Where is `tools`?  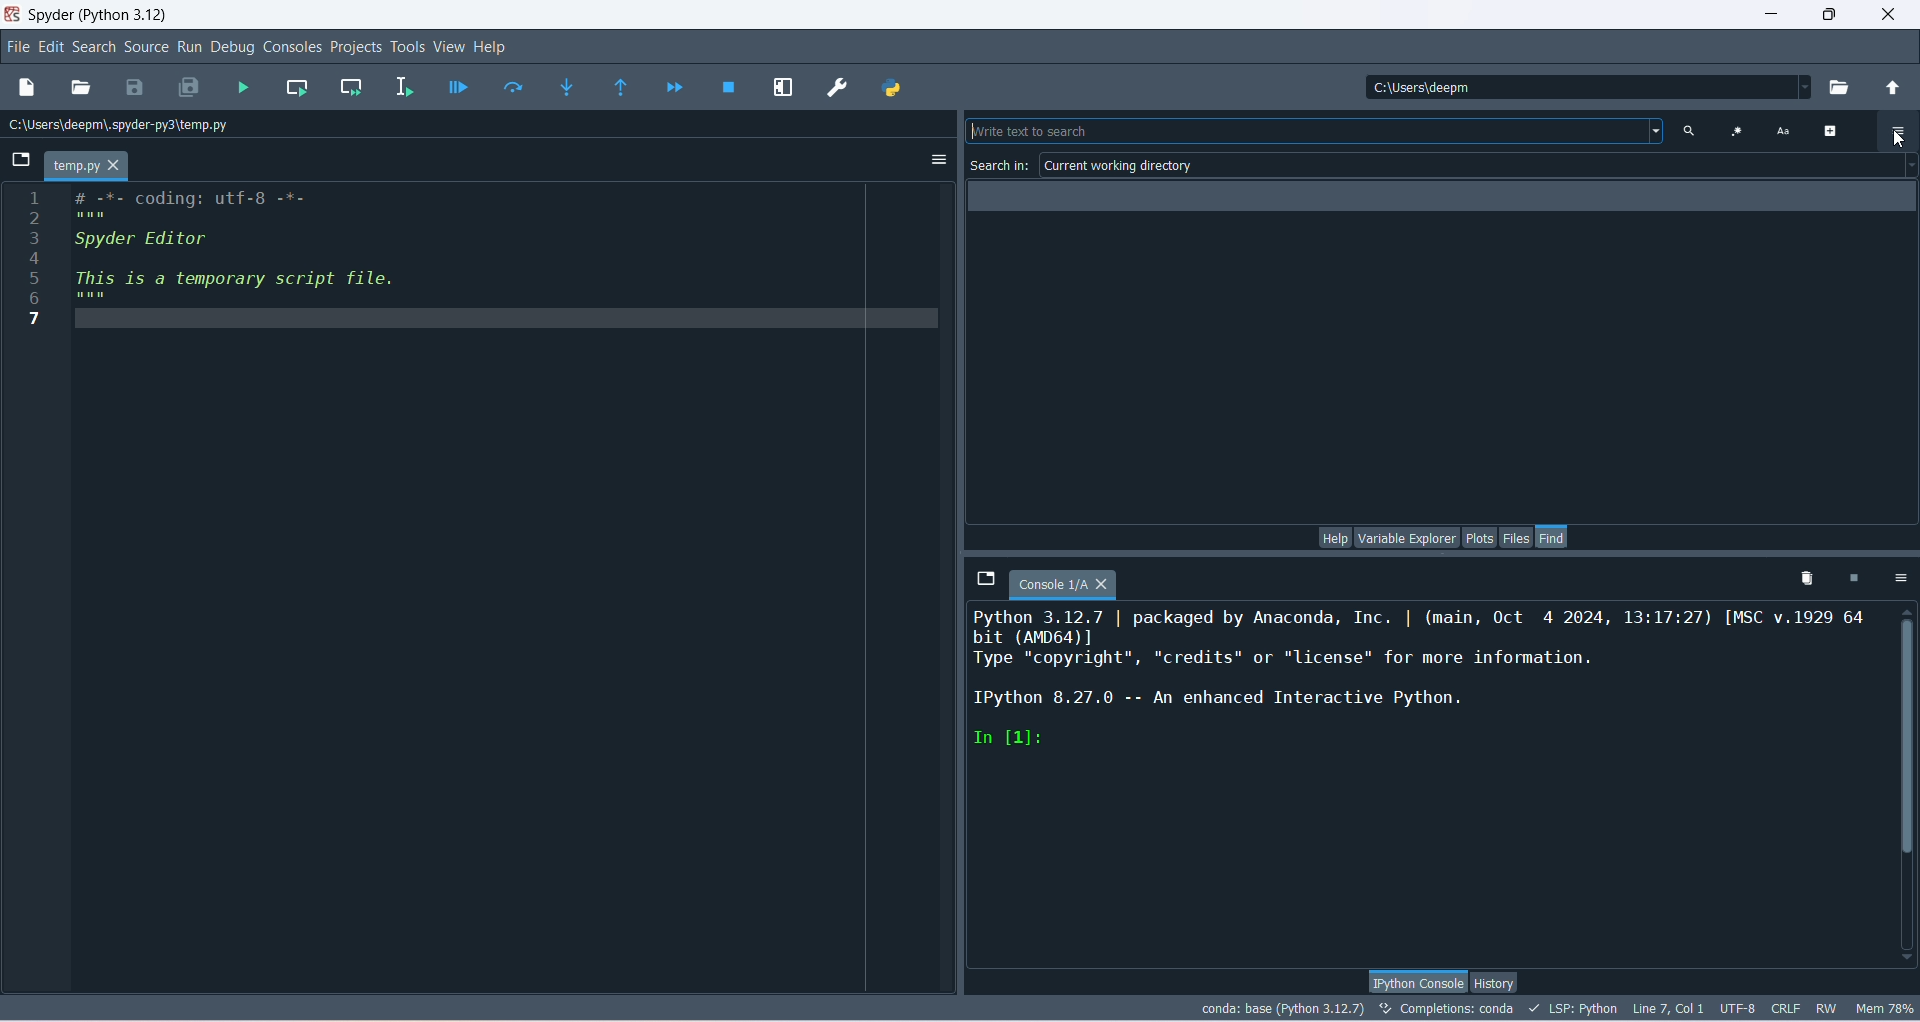
tools is located at coordinates (407, 48).